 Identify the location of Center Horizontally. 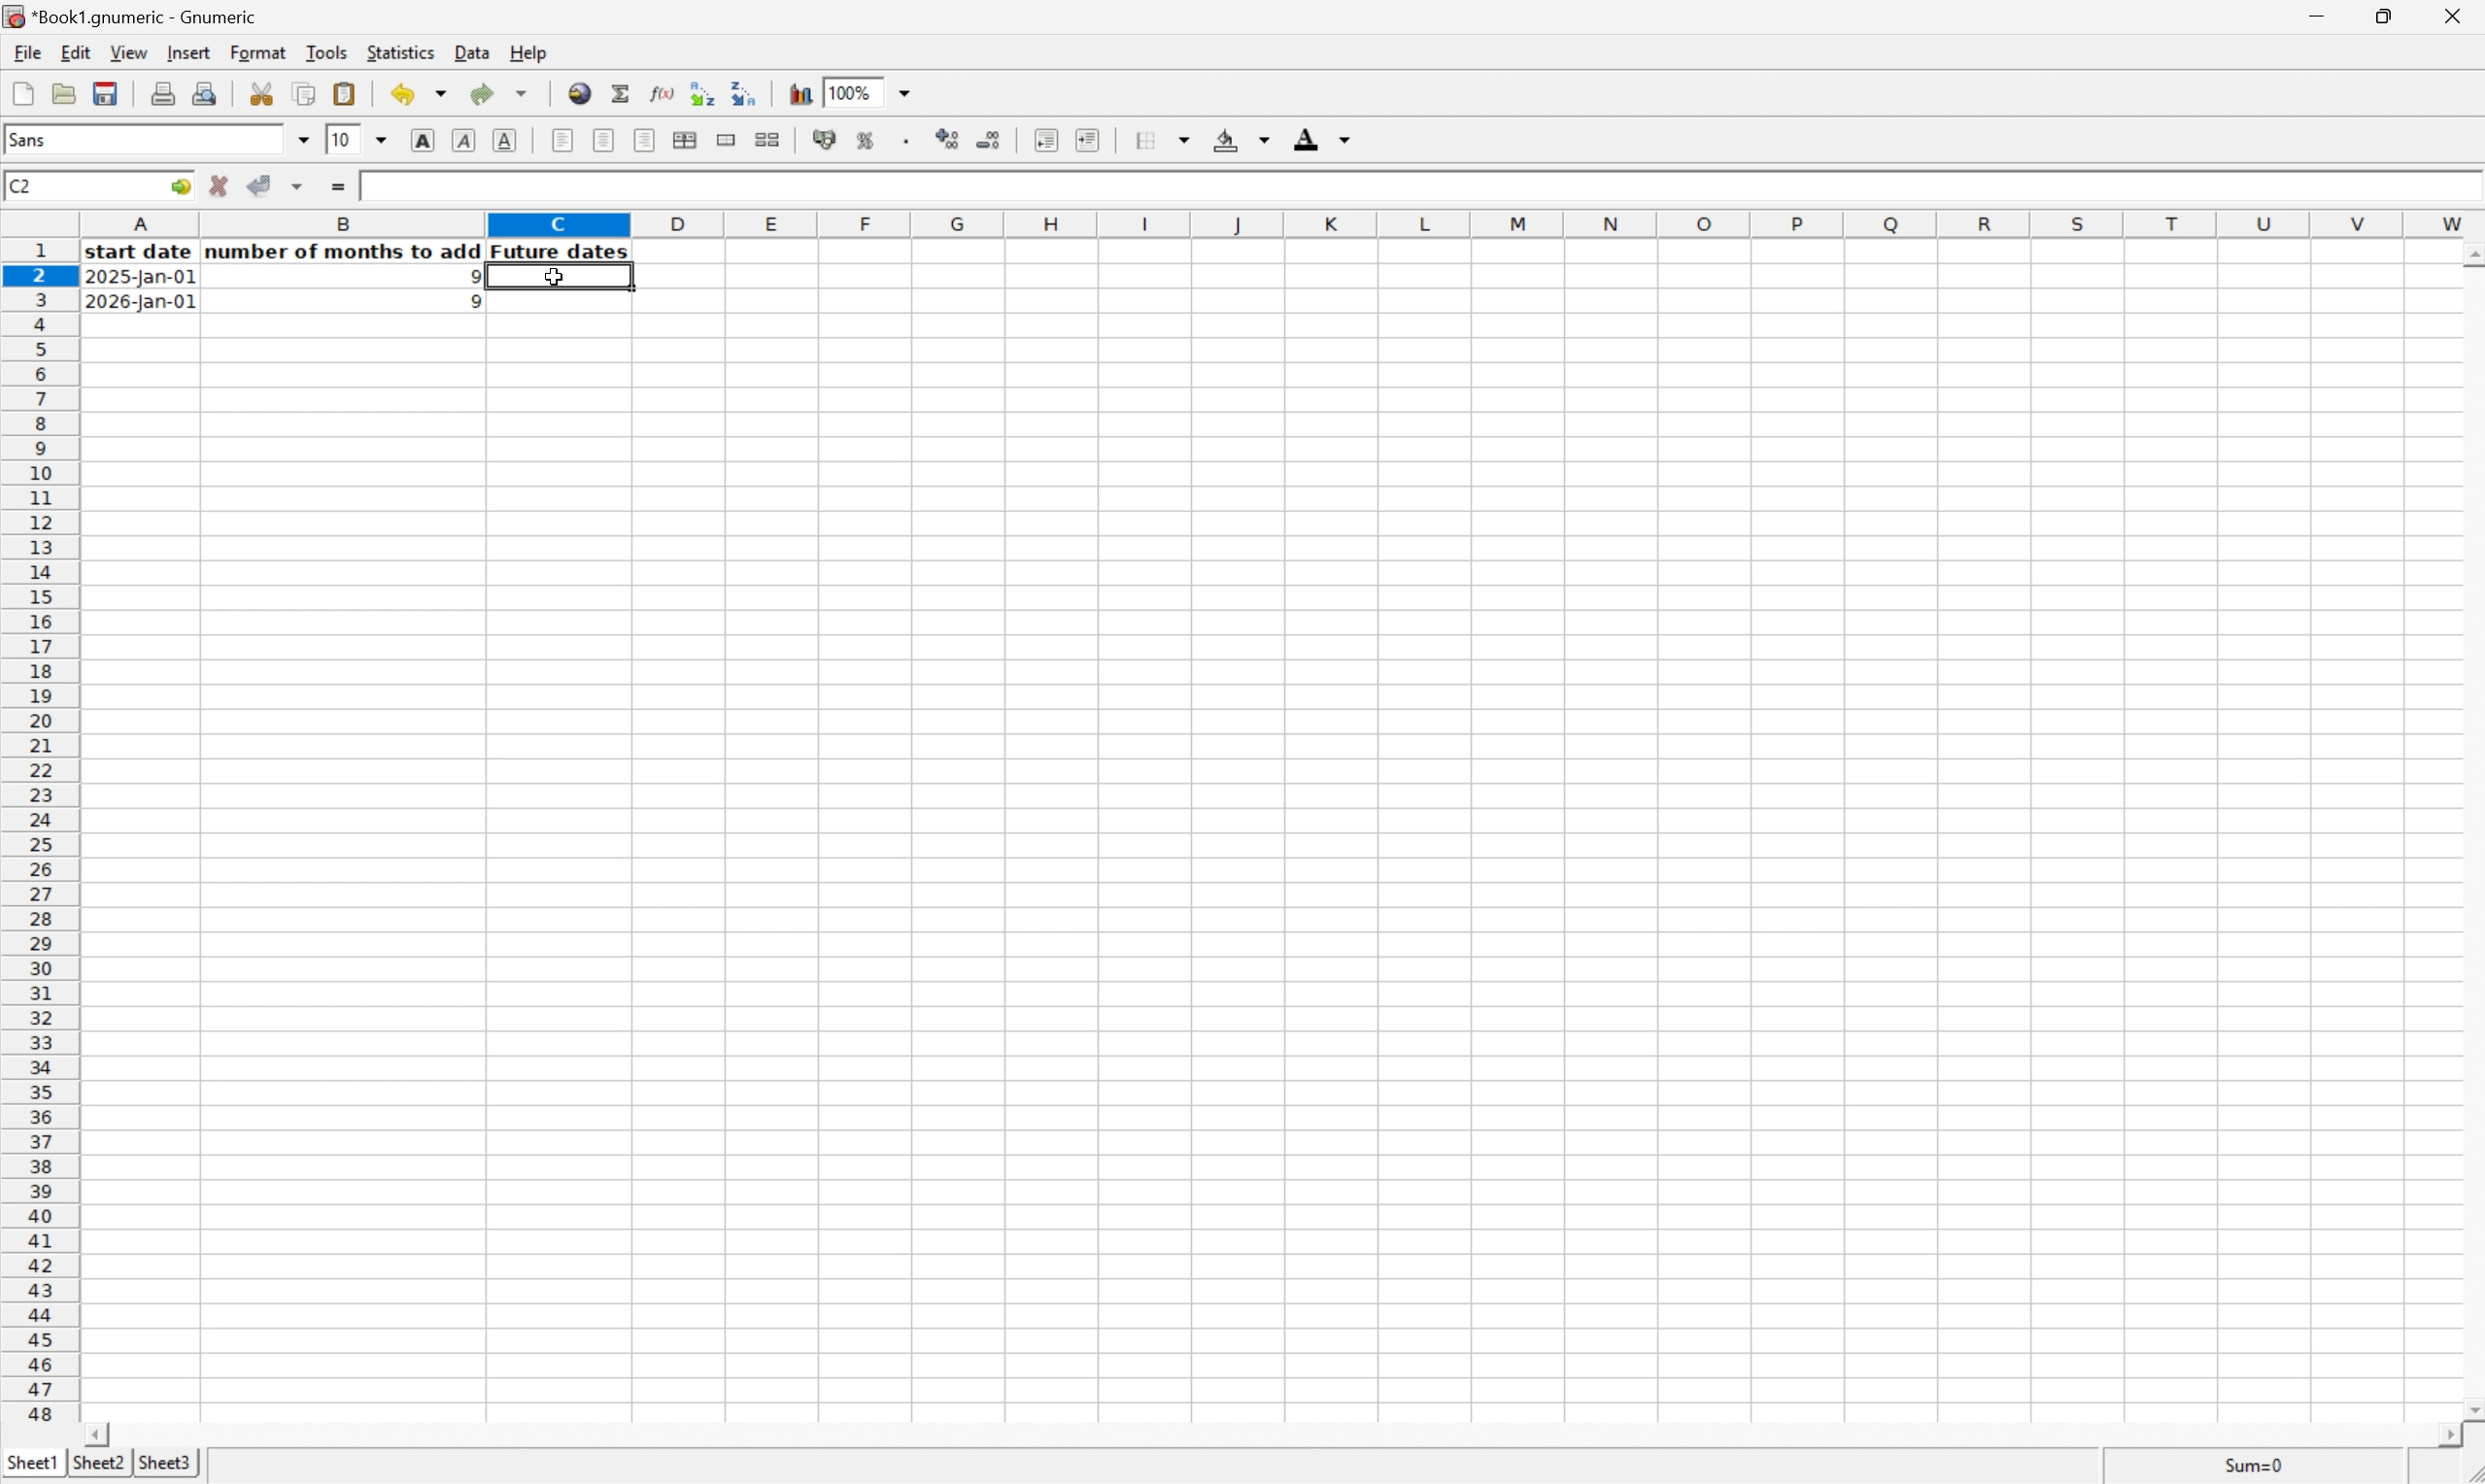
(604, 139).